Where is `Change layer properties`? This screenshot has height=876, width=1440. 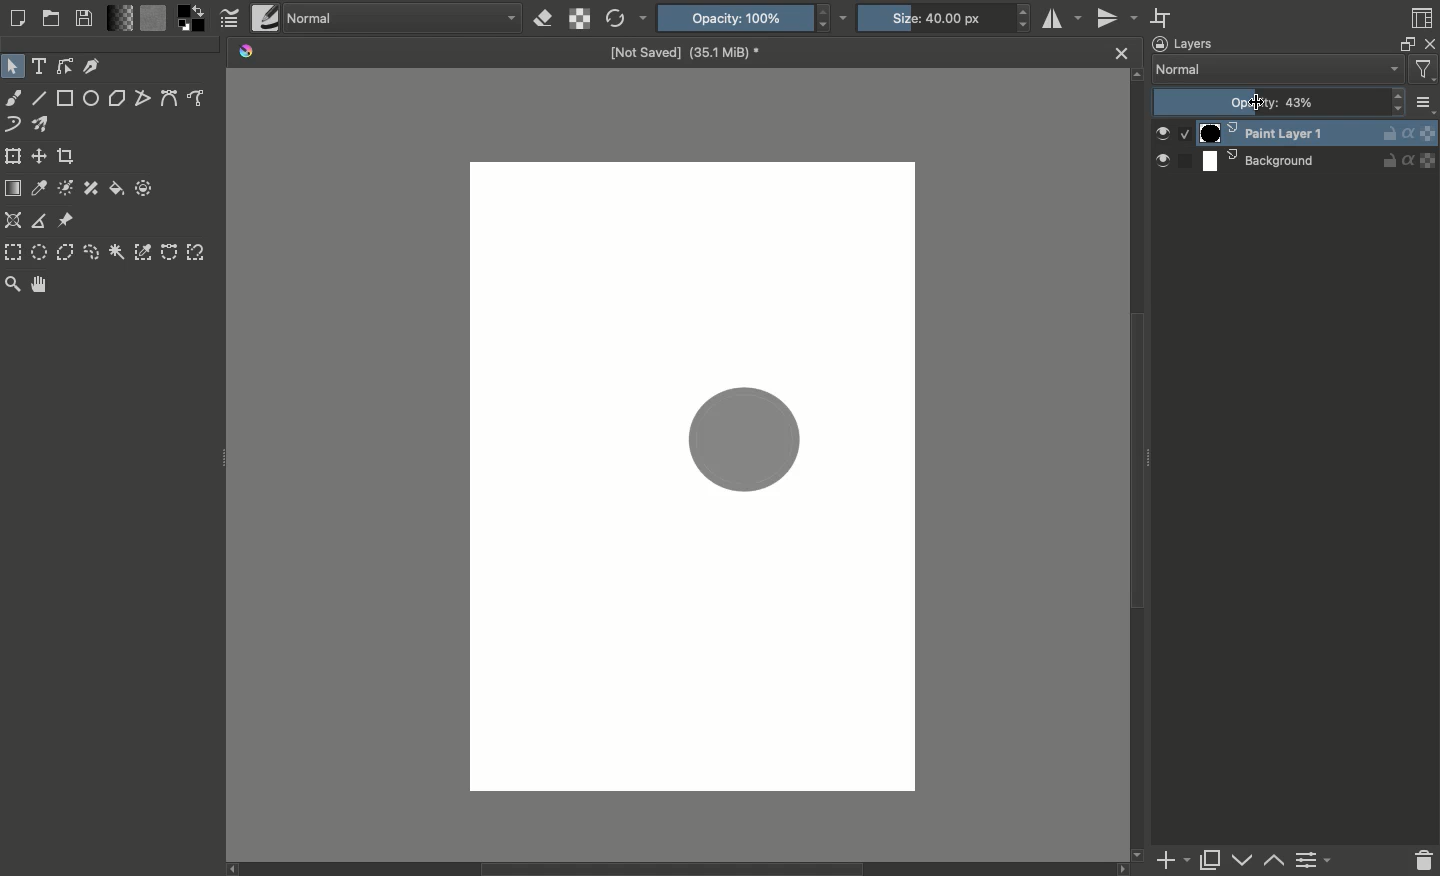 Change layer properties is located at coordinates (1315, 861).